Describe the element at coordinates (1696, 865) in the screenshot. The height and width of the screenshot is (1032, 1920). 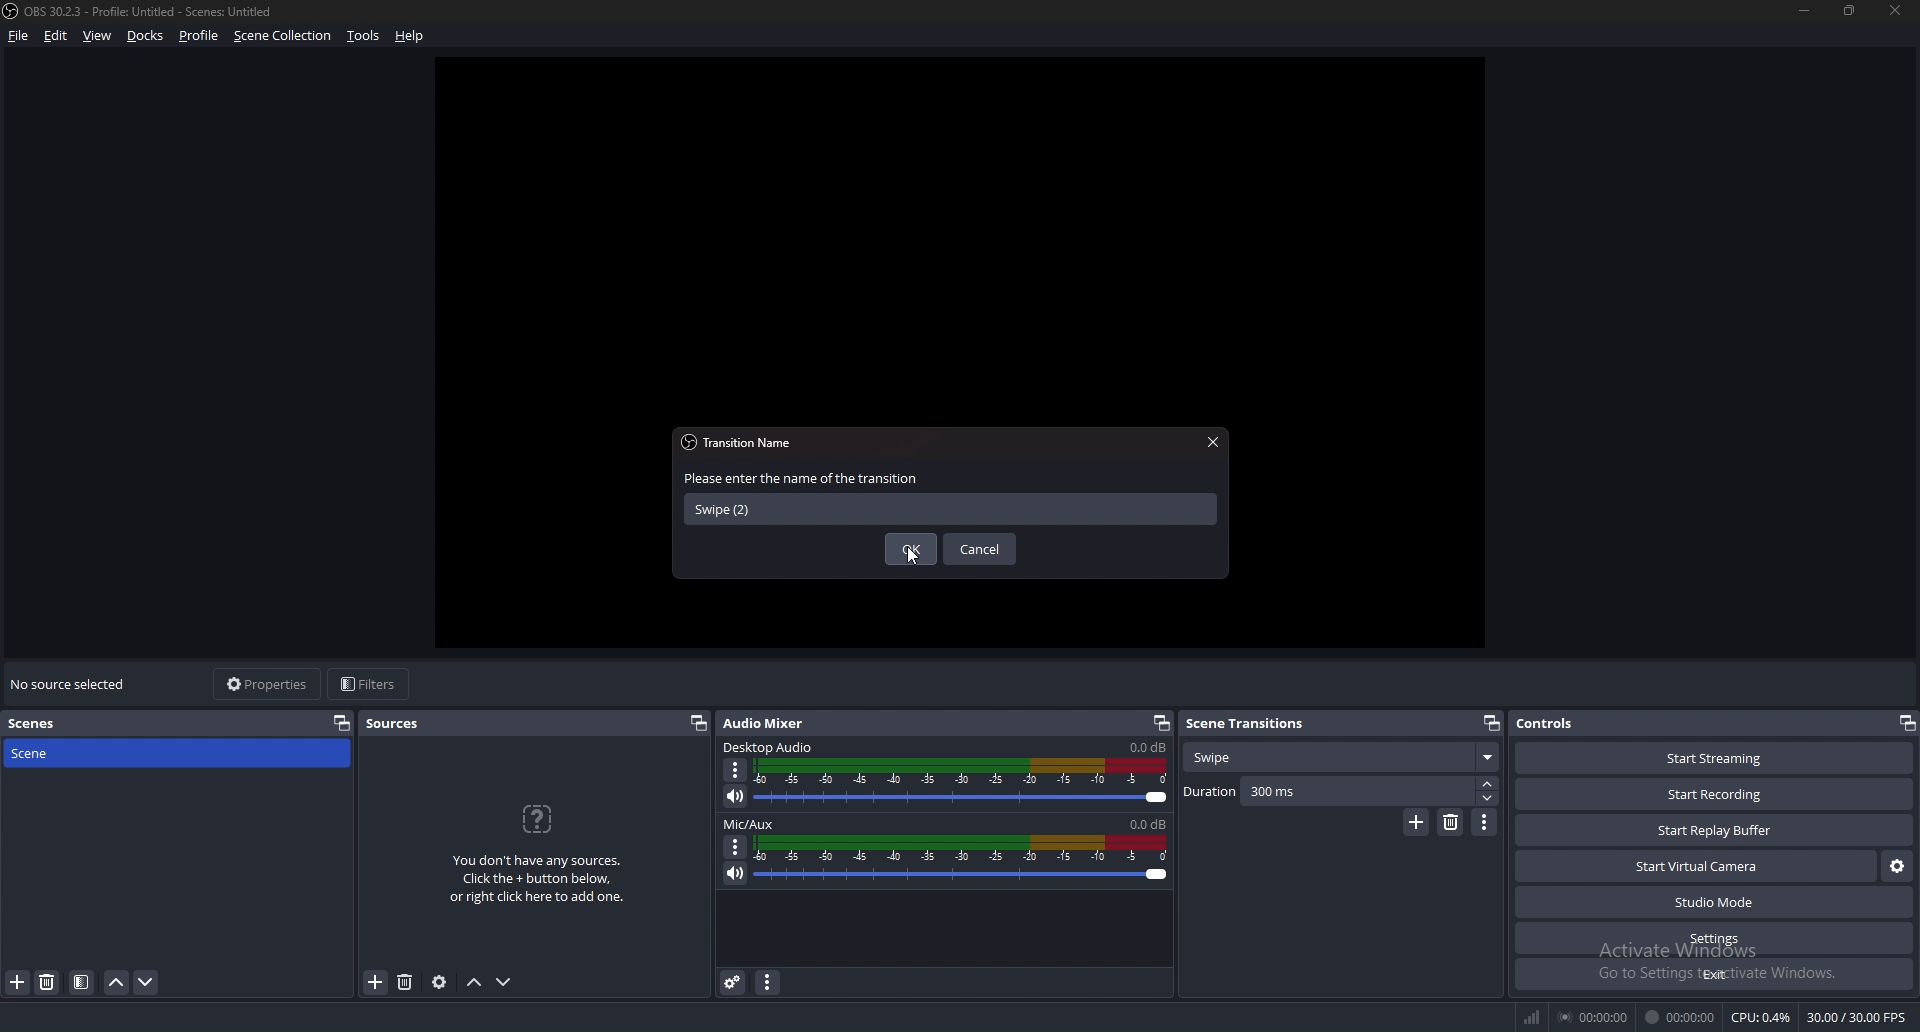
I see `start virtual camera` at that location.